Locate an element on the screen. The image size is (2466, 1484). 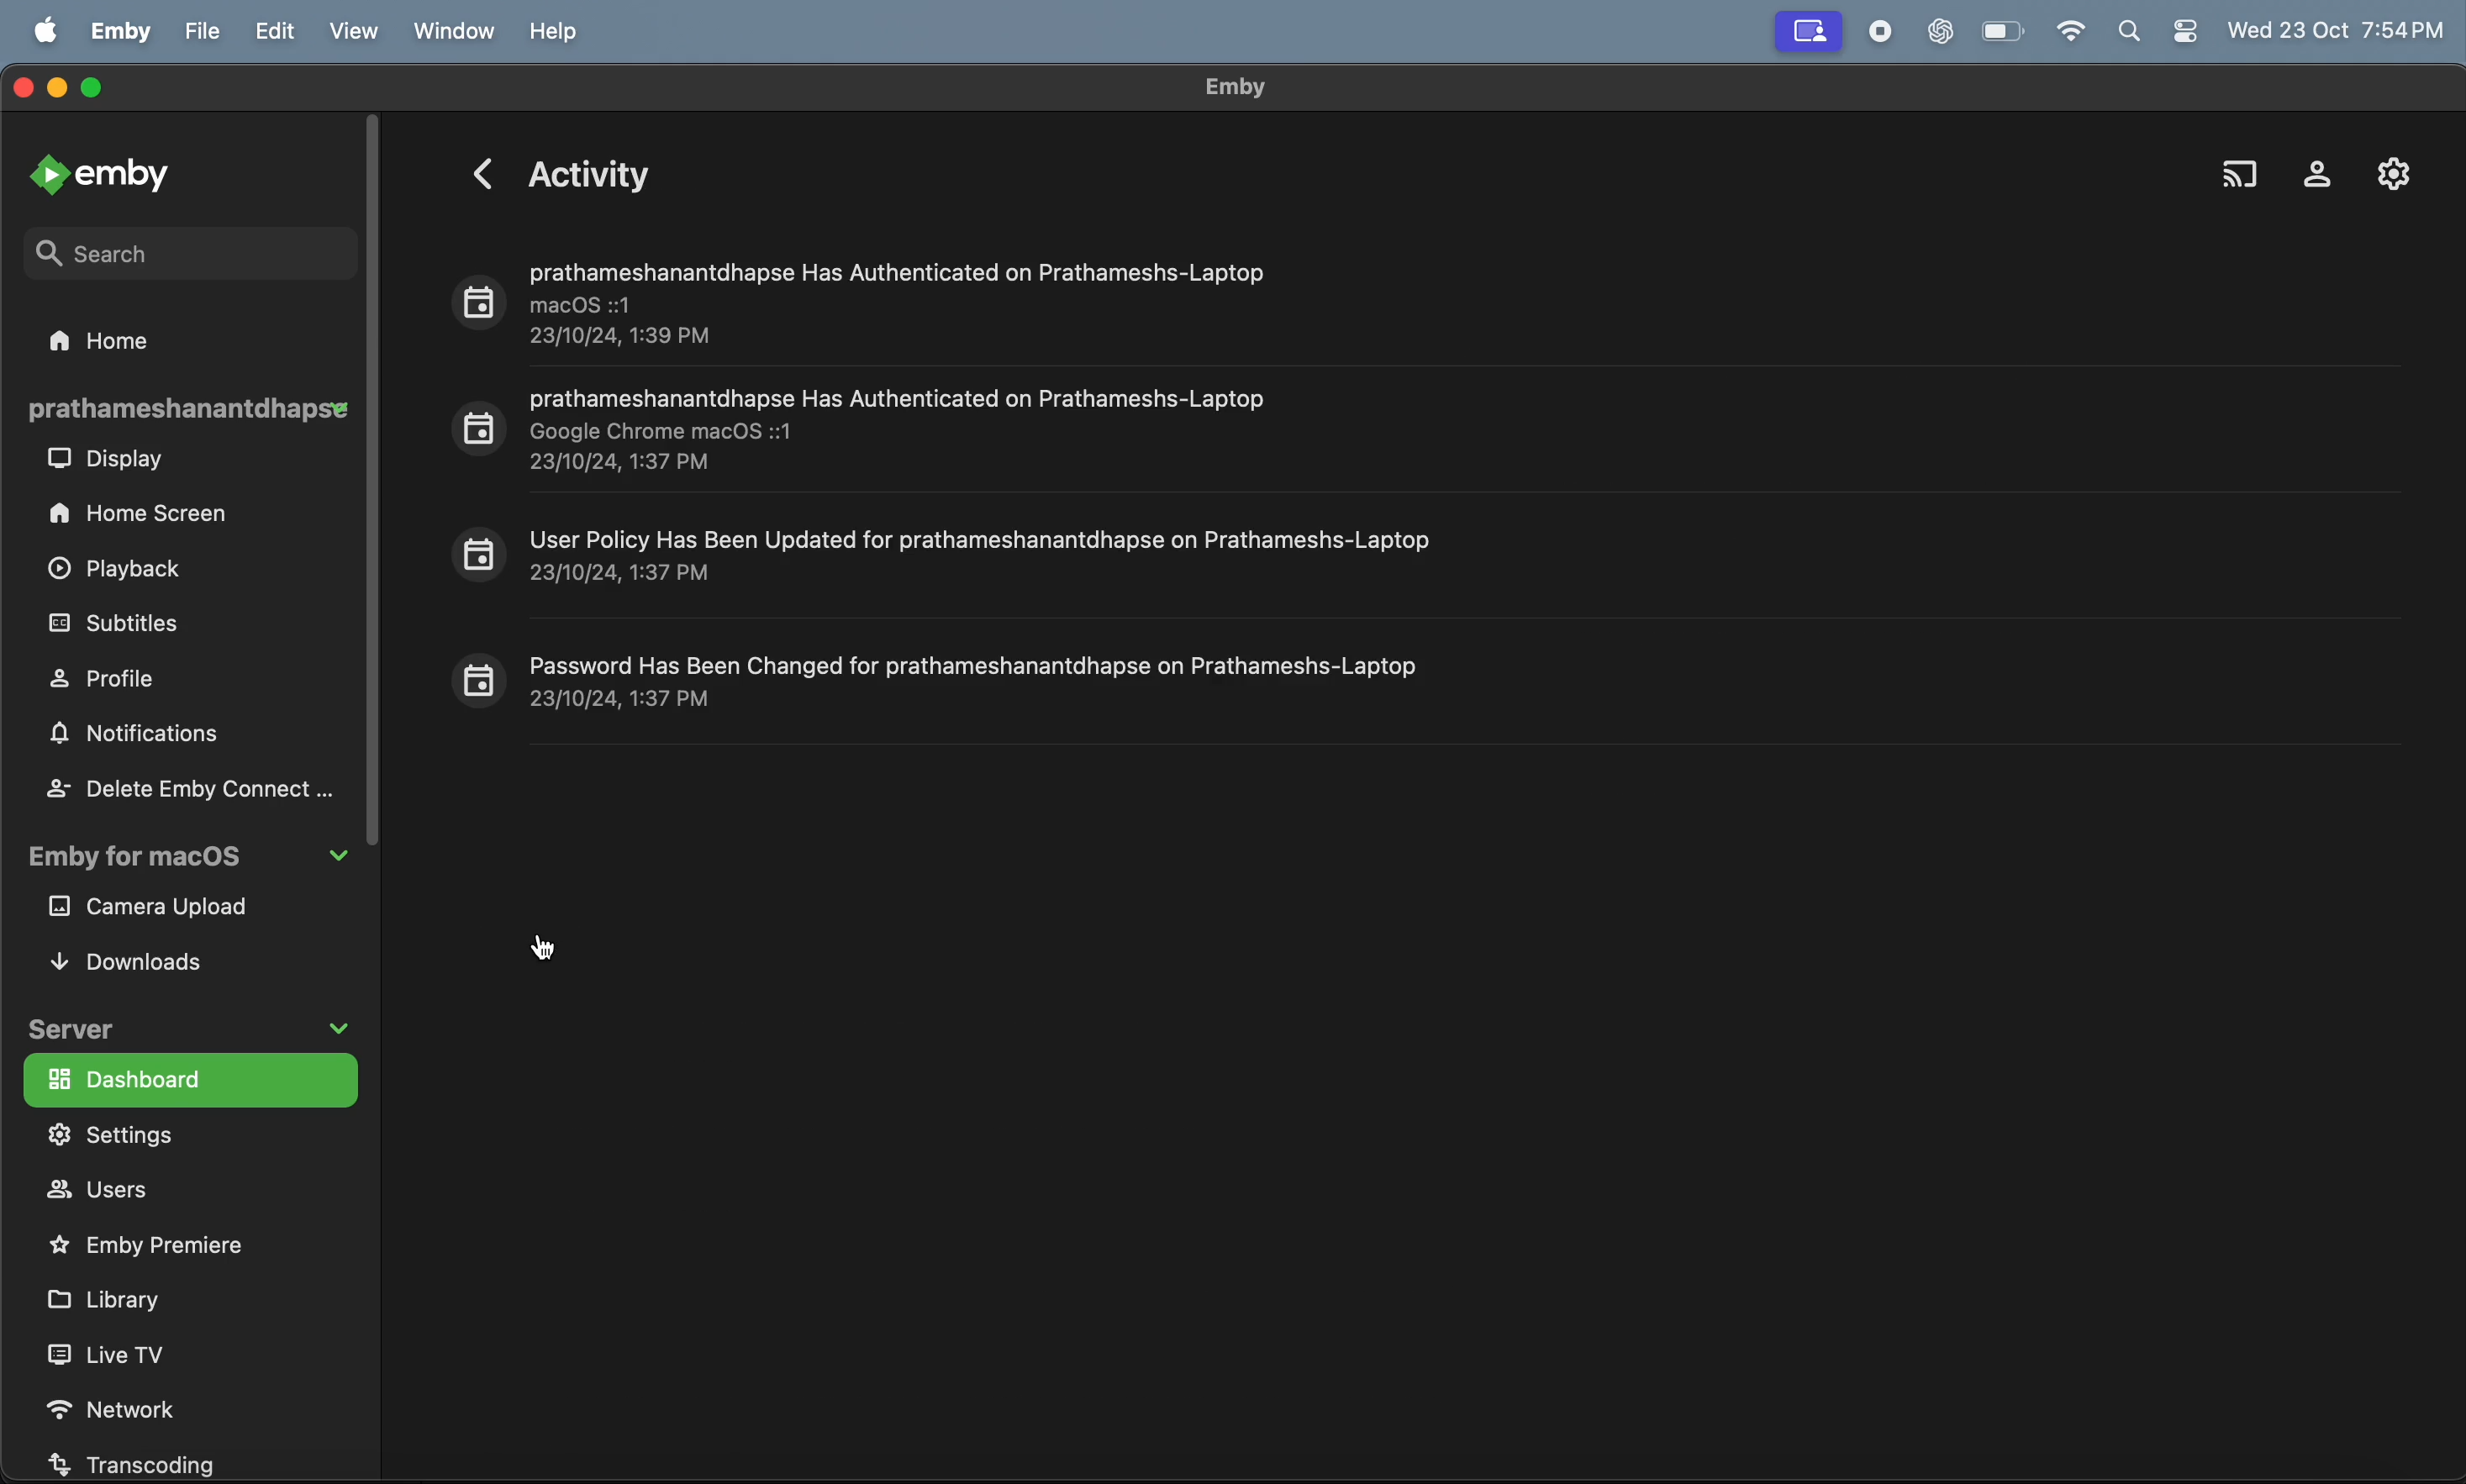
scrollbar is located at coordinates (374, 482).